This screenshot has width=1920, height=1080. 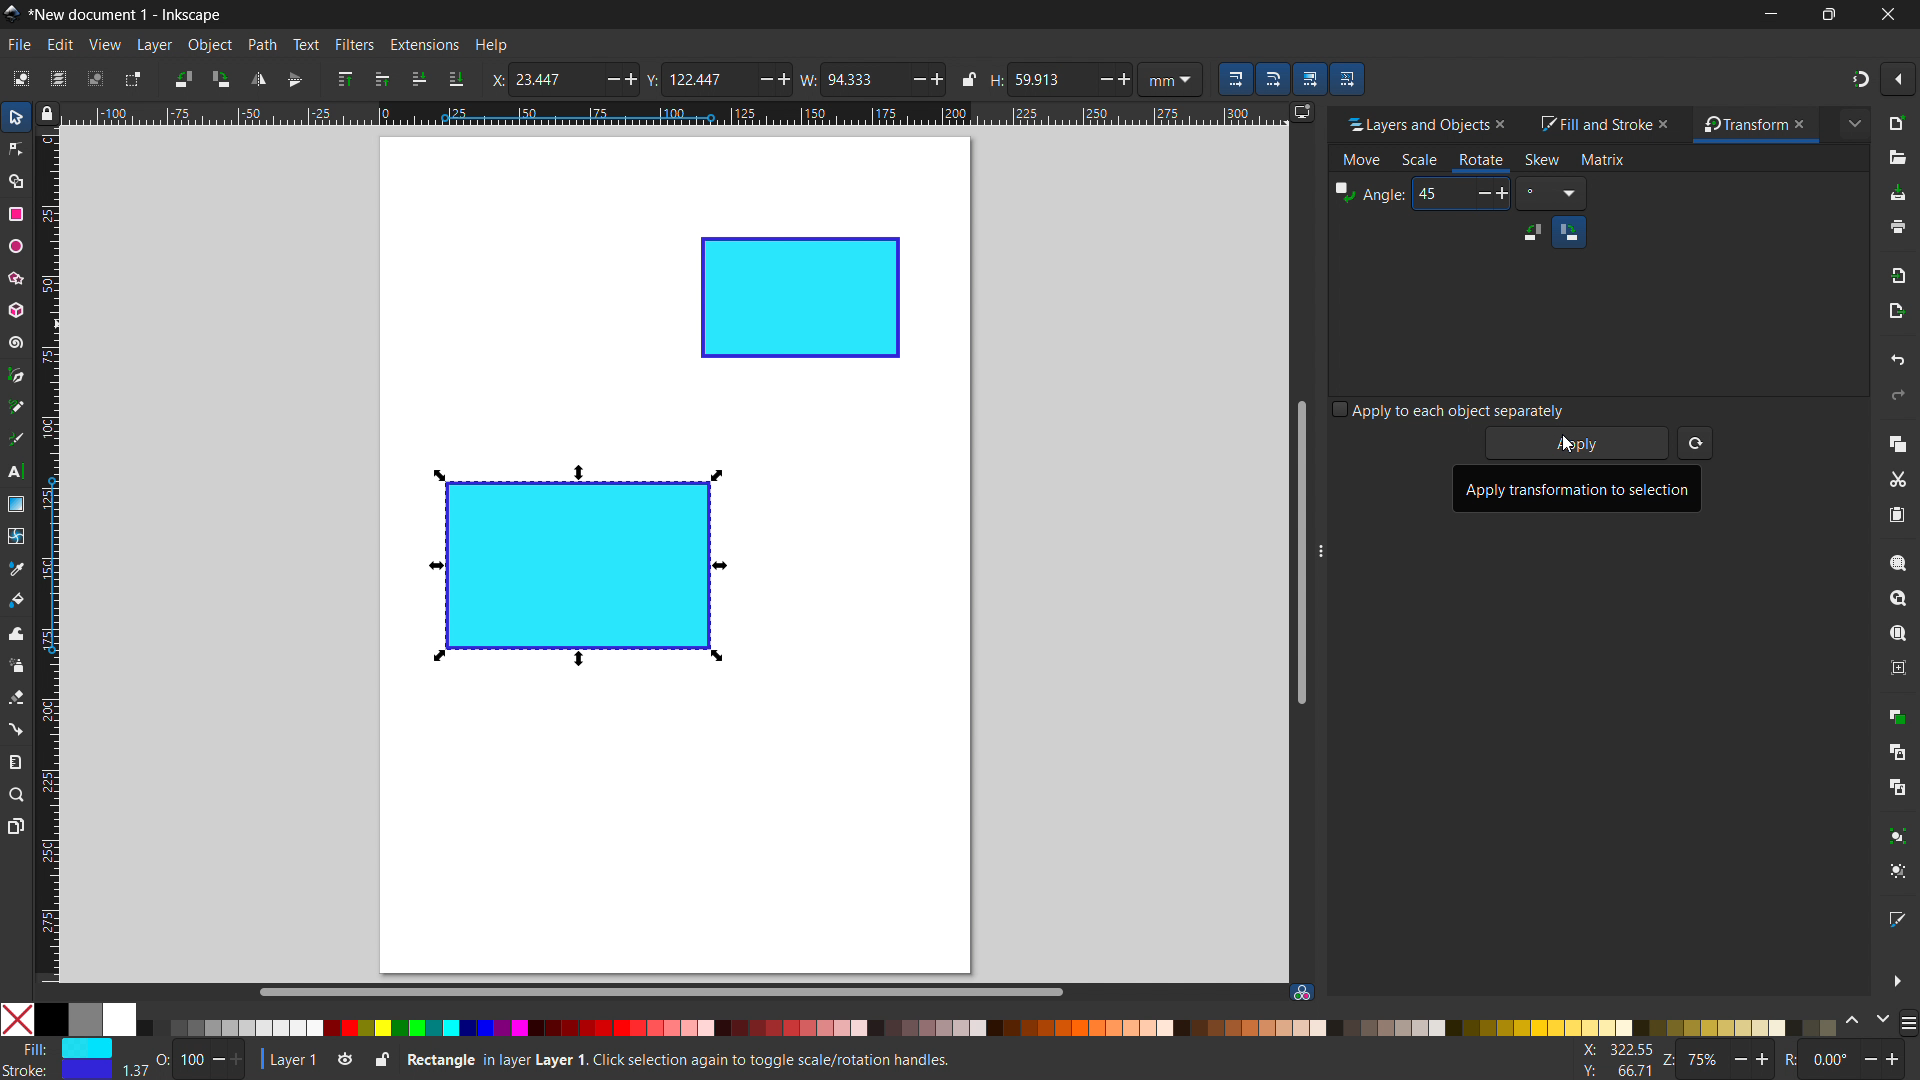 I want to click on toggle lock current layer, so click(x=381, y=1058).